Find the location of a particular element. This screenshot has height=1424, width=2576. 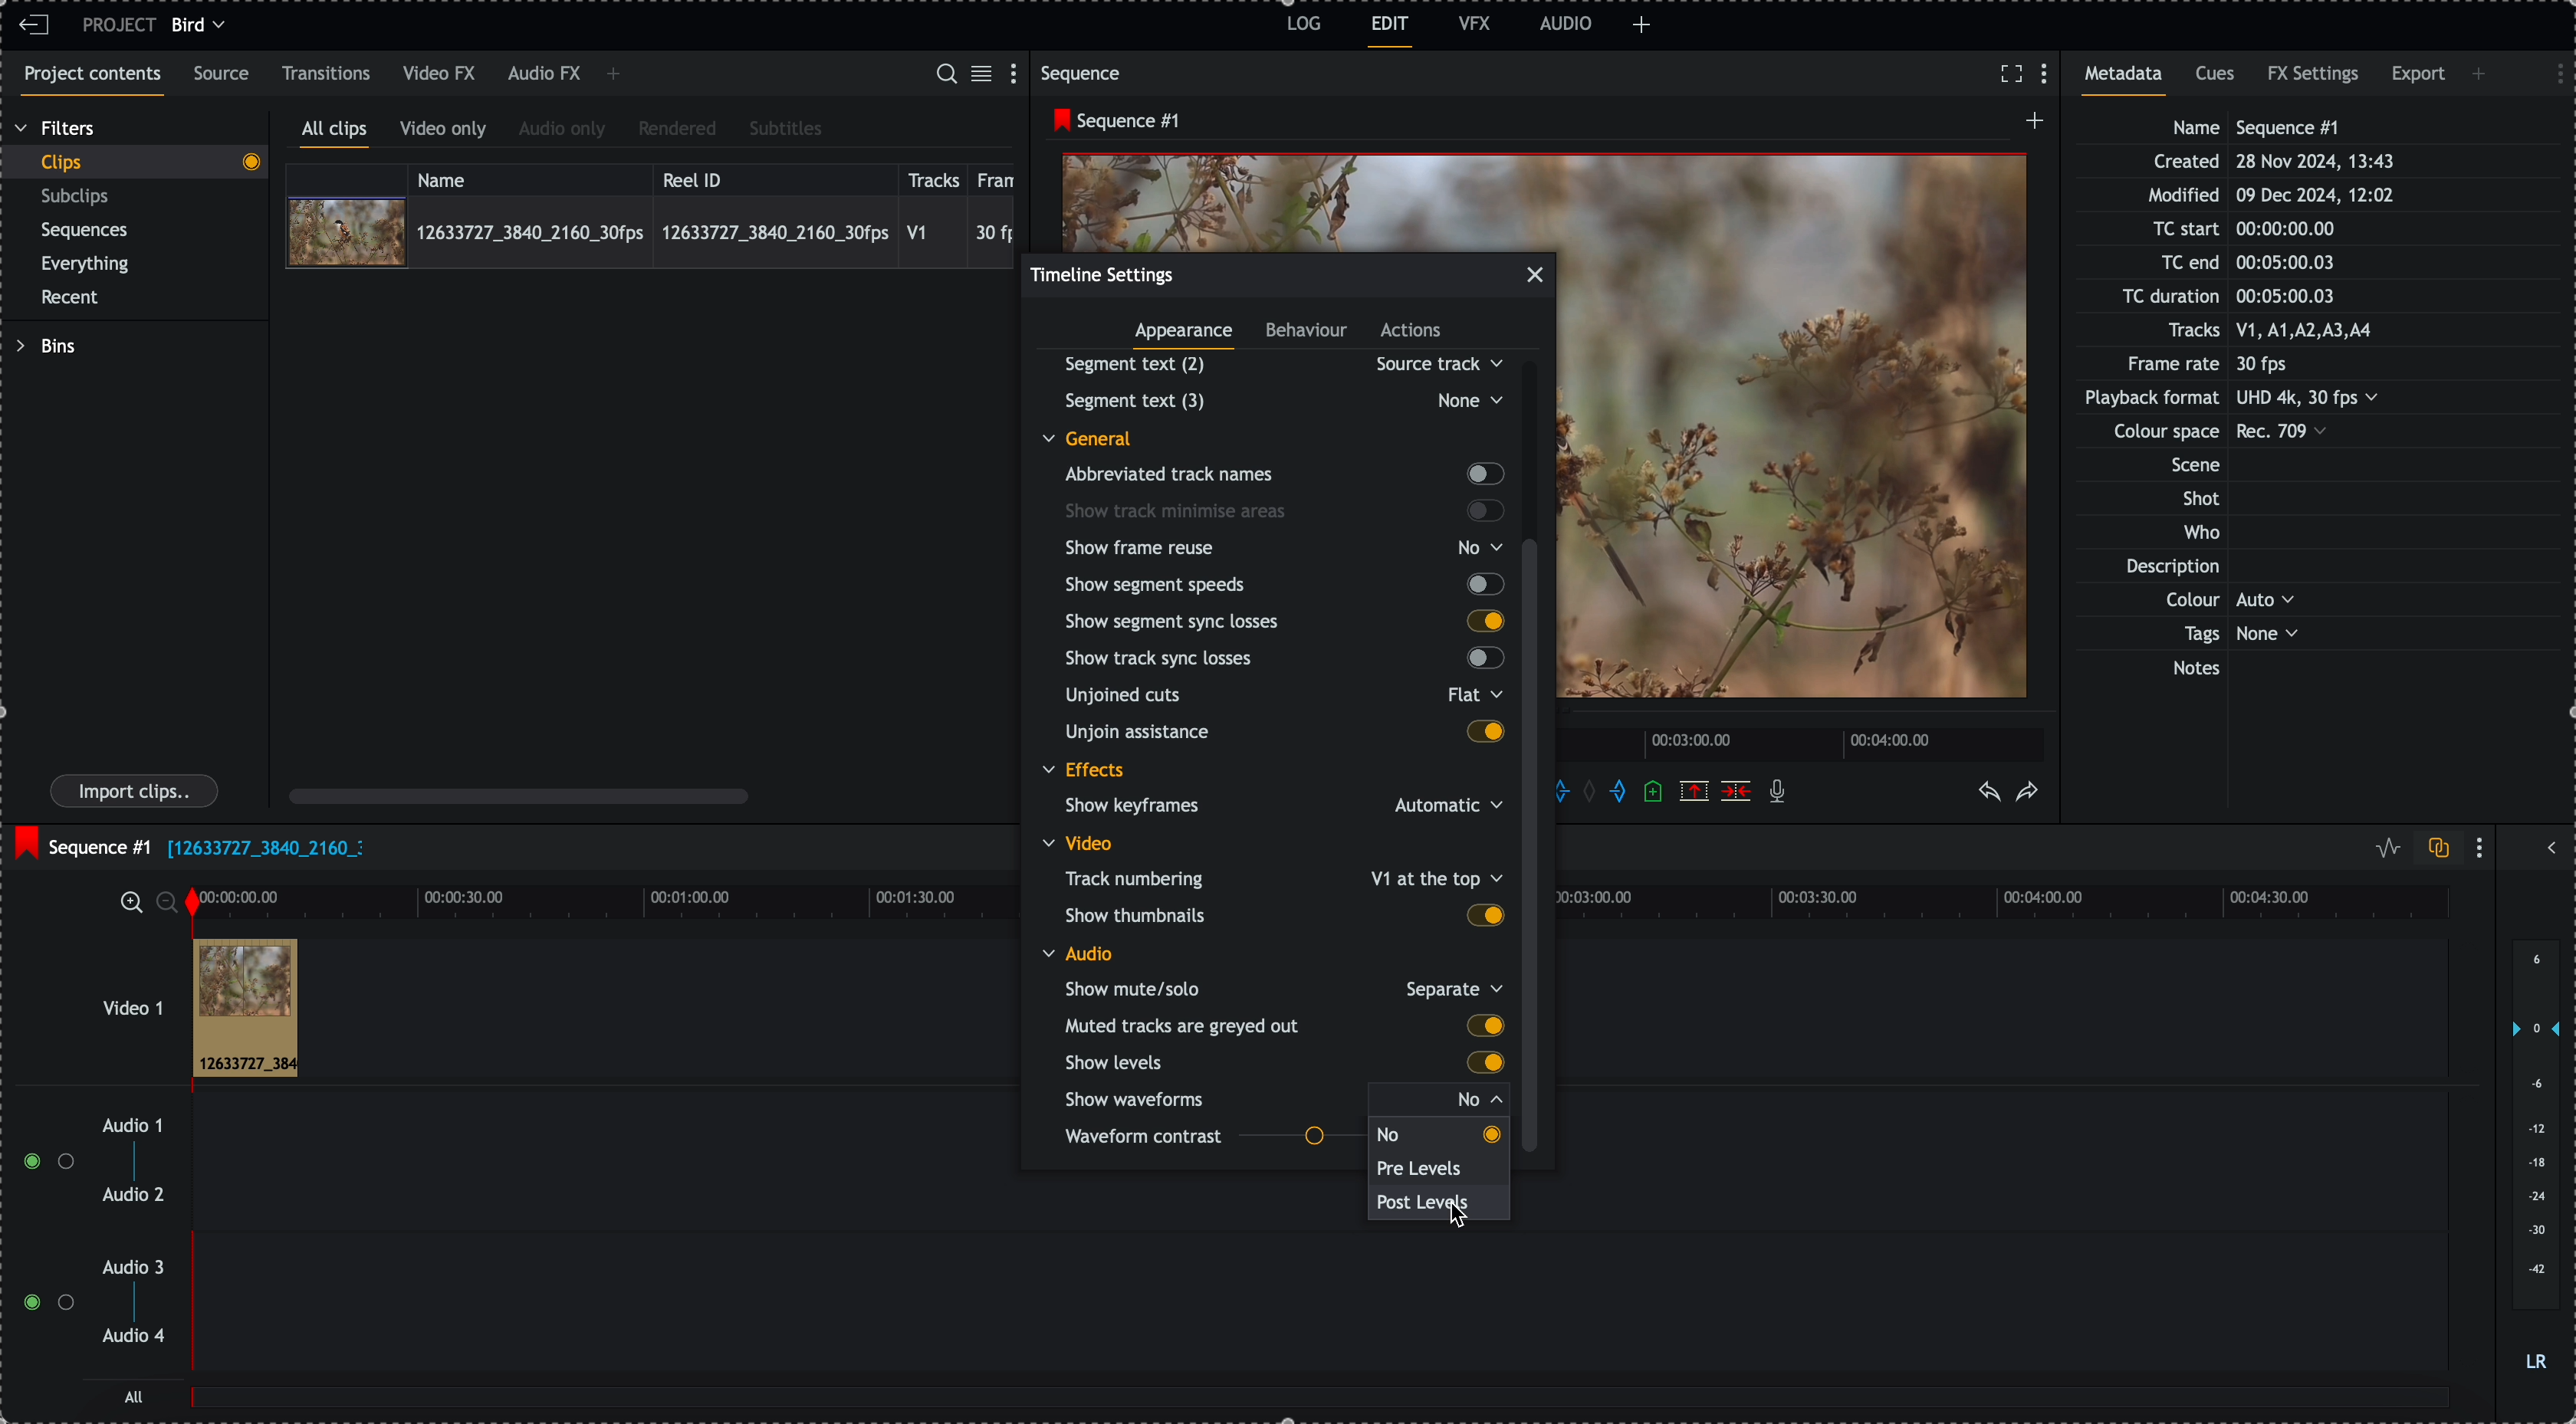

audio 4 is located at coordinates (132, 1337).